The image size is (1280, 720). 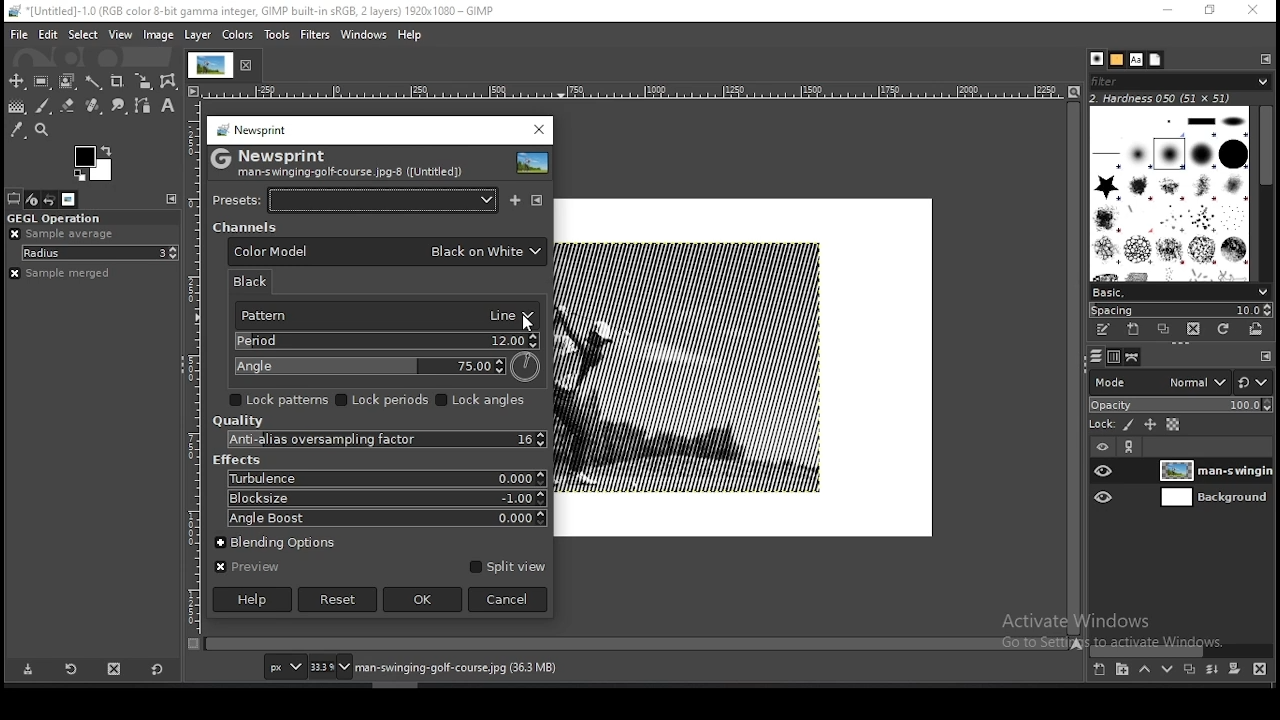 I want to click on scroll bar, so click(x=1182, y=649).